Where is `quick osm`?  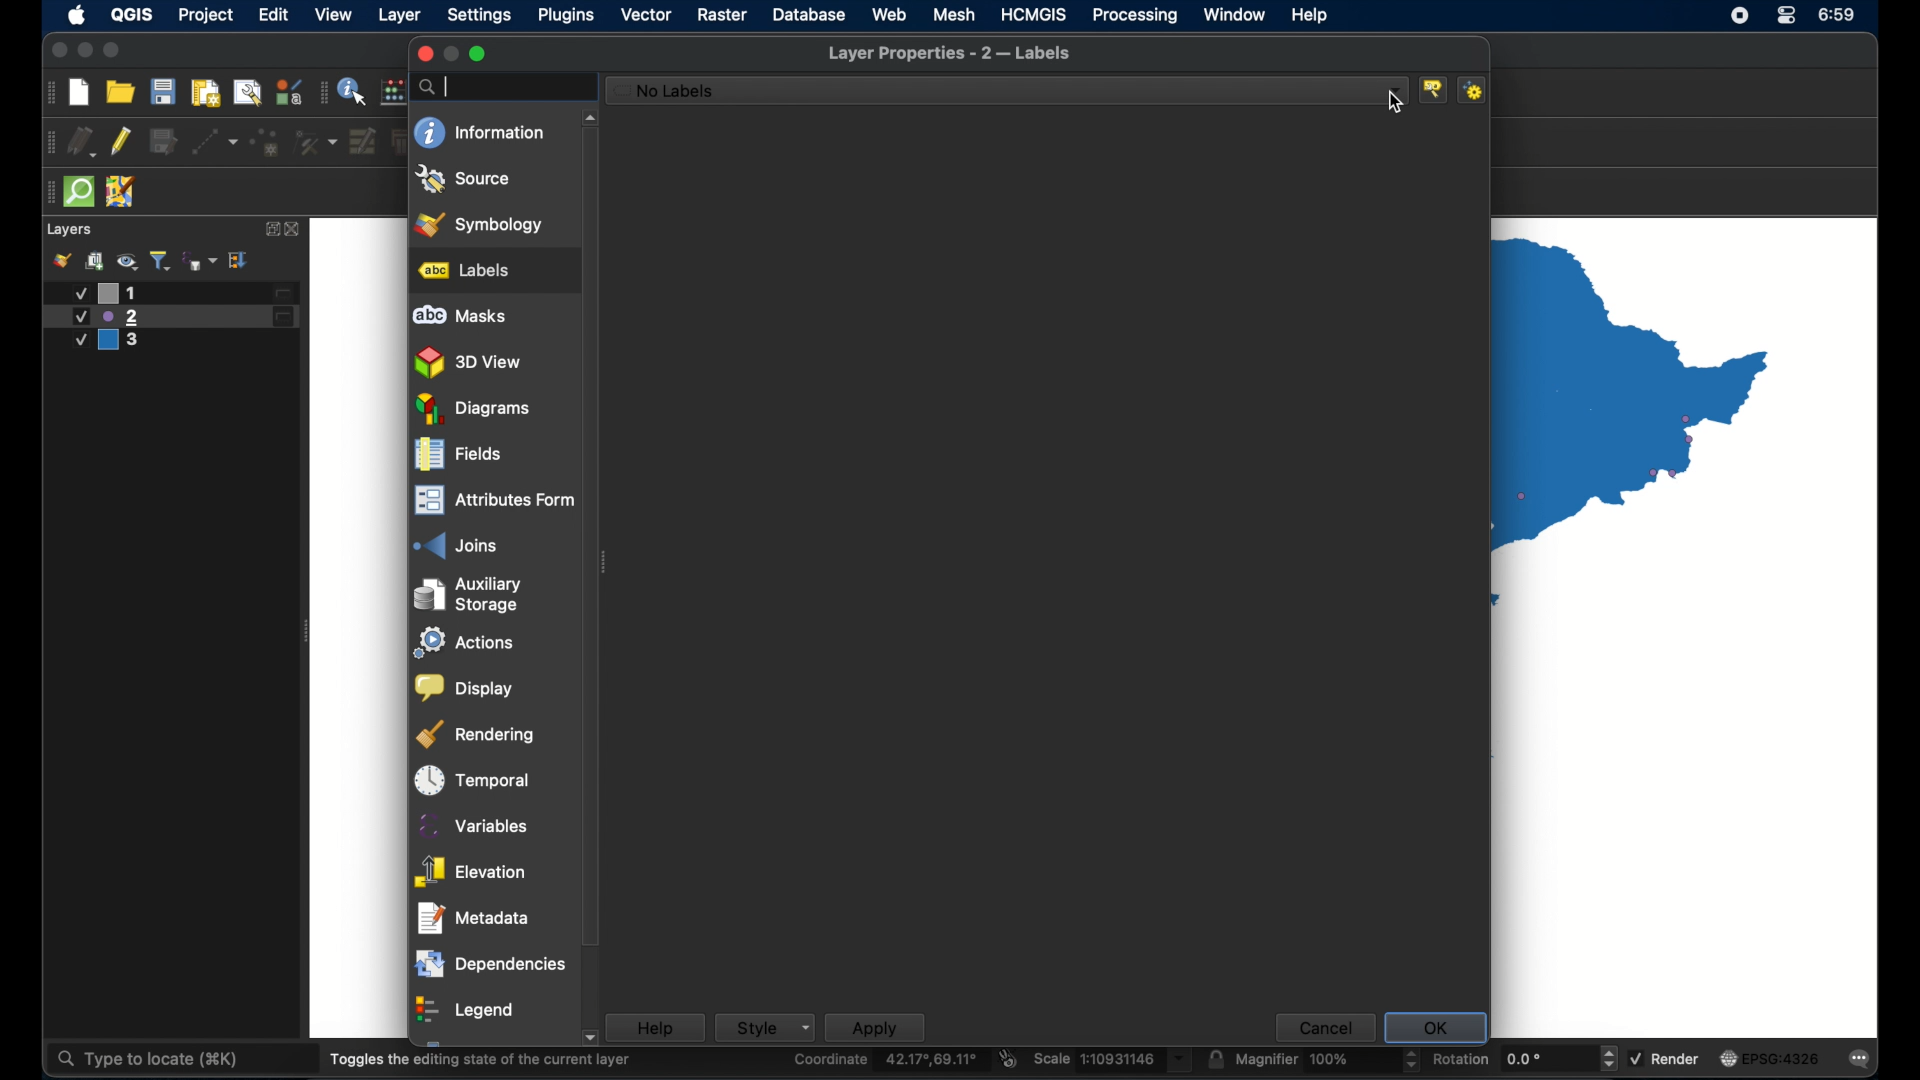 quick osm is located at coordinates (80, 192).